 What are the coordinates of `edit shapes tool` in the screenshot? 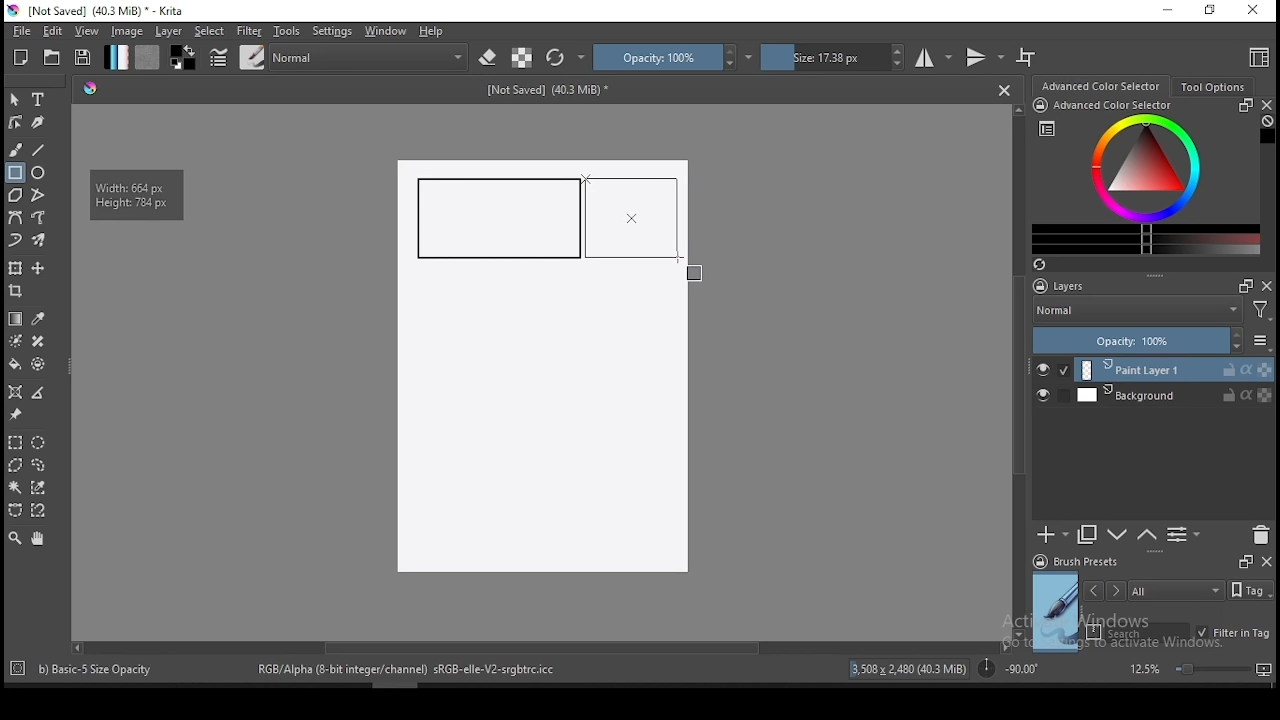 It's located at (15, 121).